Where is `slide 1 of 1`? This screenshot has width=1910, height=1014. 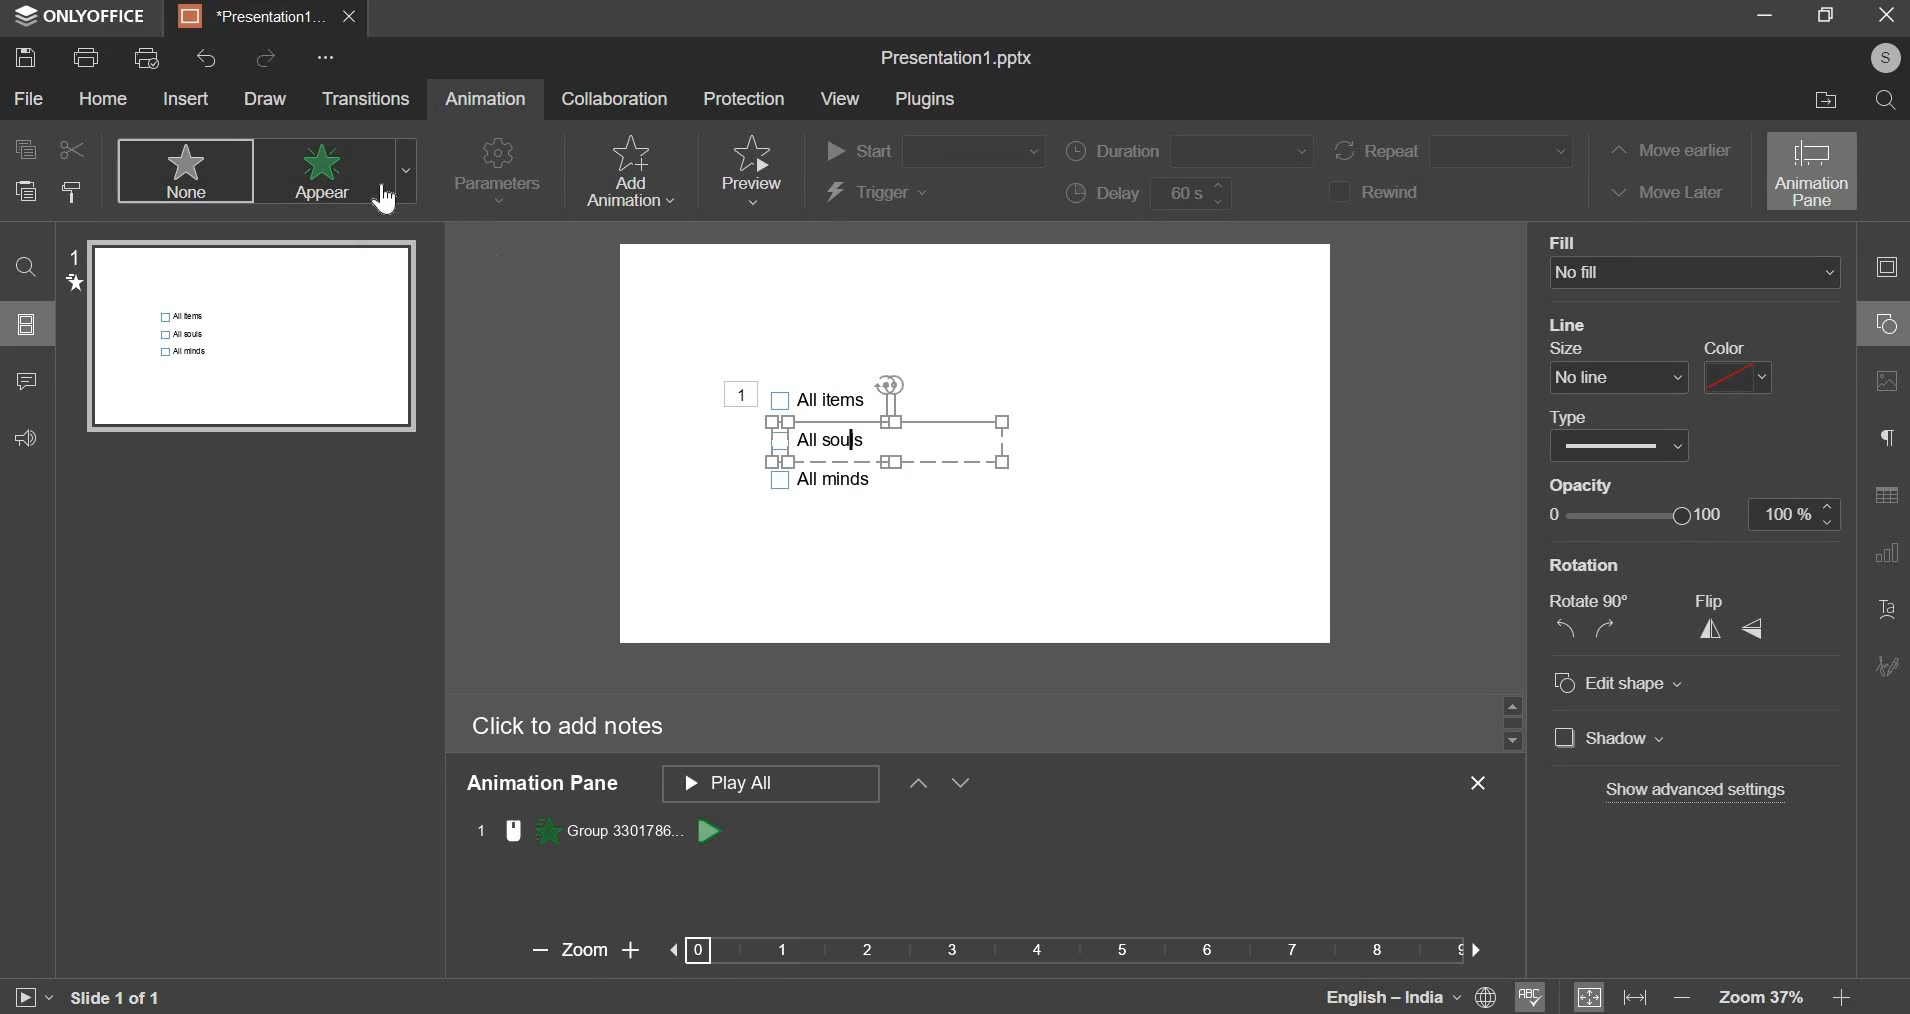 slide 1 of 1 is located at coordinates (114, 998).